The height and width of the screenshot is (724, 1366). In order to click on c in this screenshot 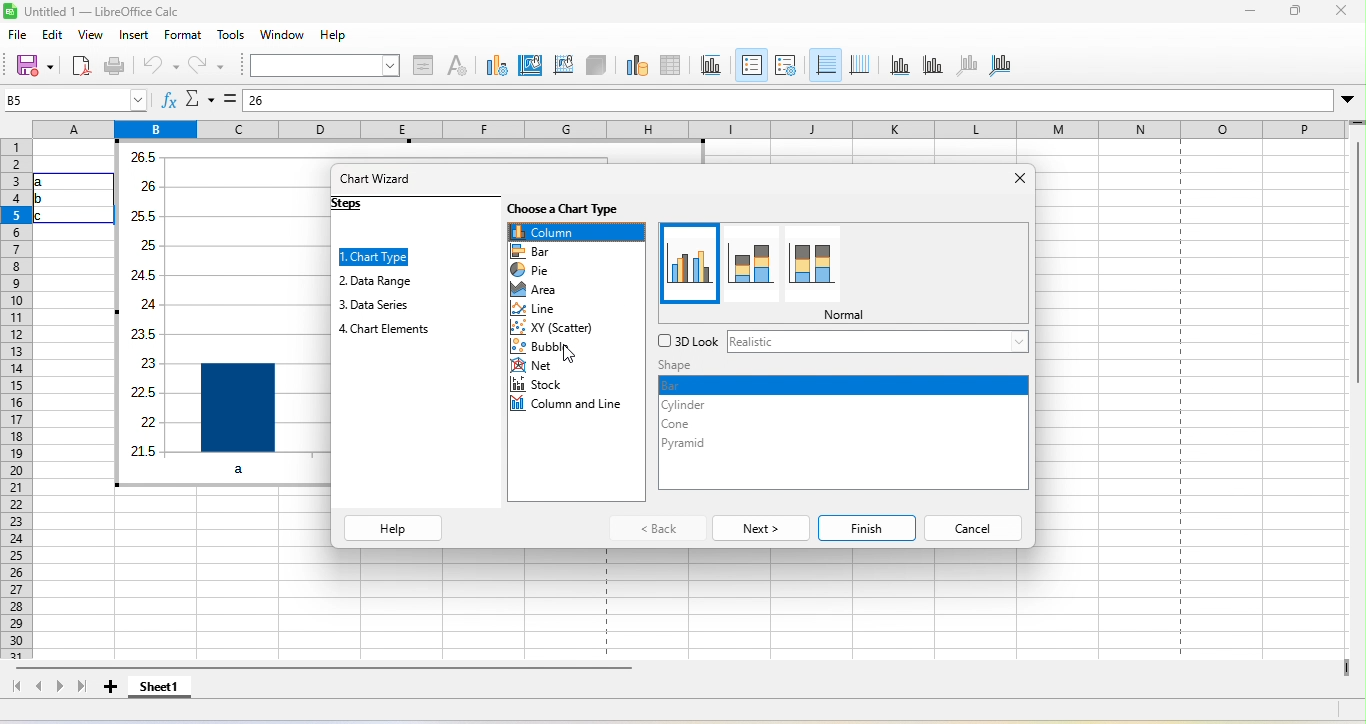, I will do `click(48, 216)`.